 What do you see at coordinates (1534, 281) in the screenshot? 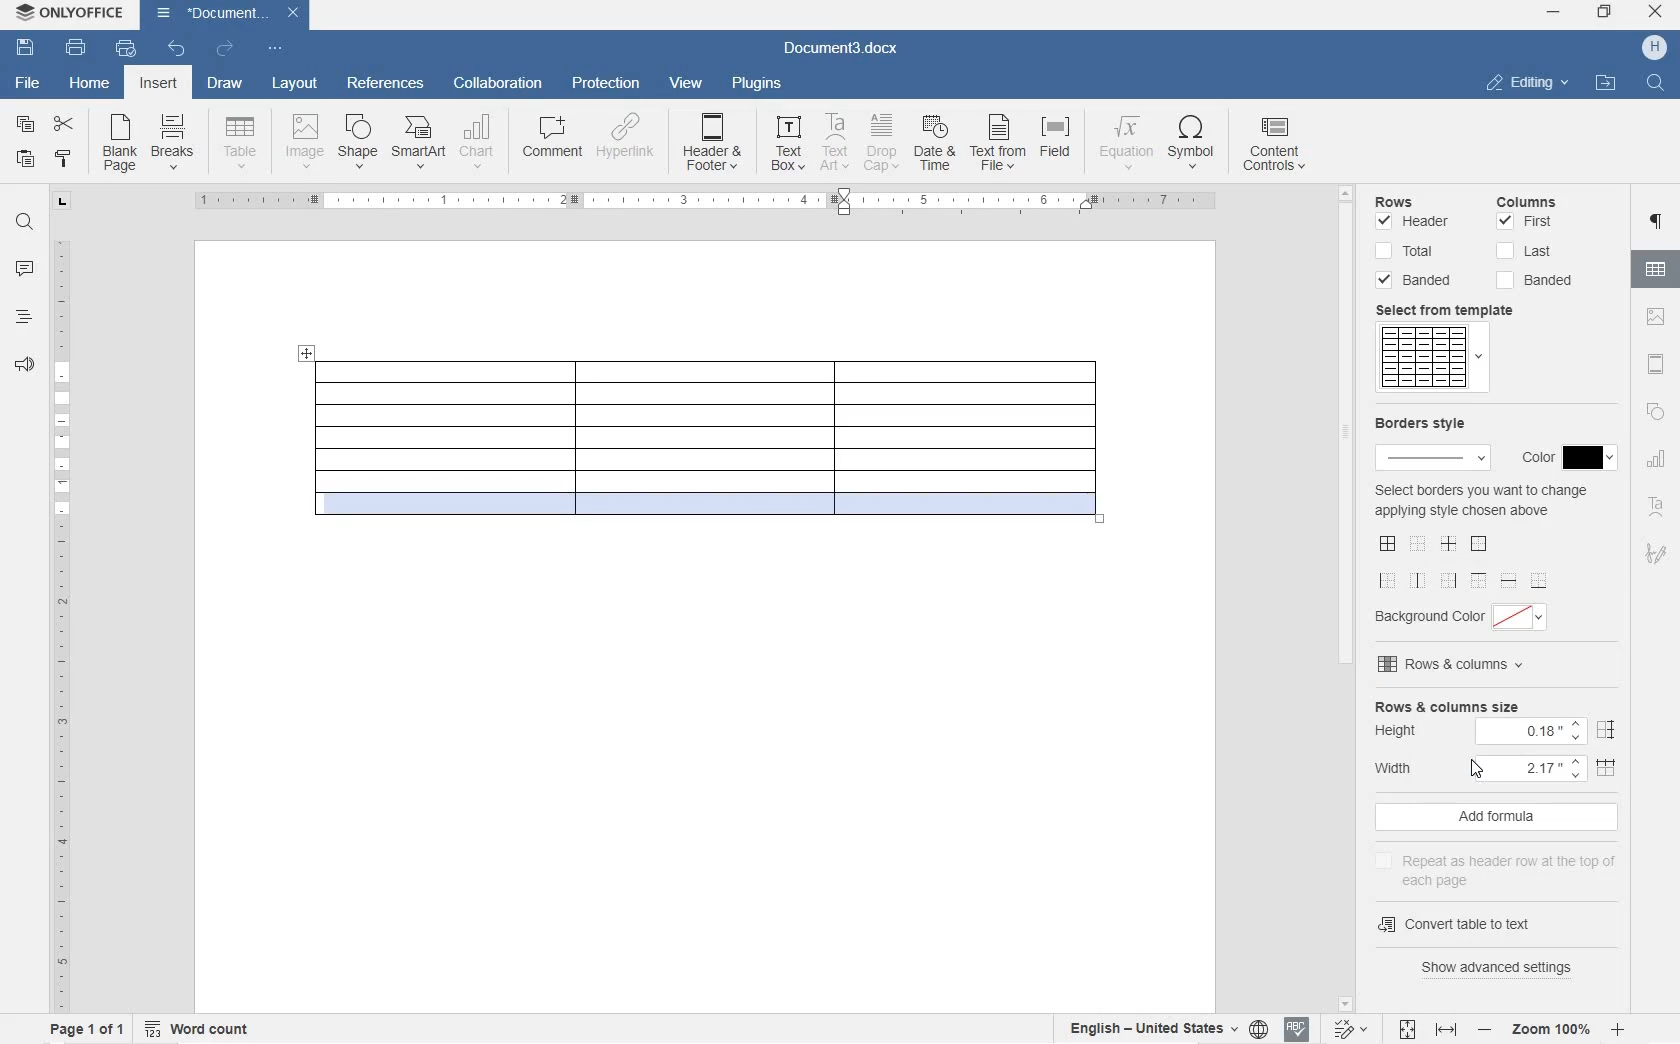
I see `Banded` at bounding box center [1534, 281].